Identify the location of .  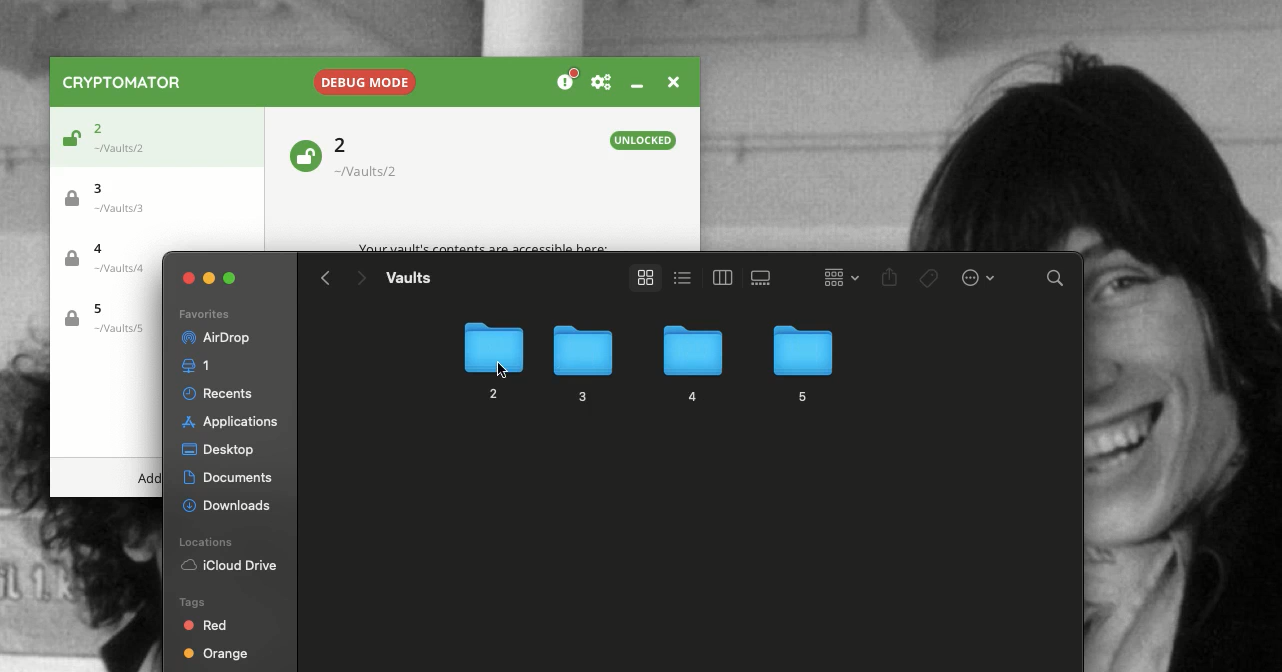
(489, 359).